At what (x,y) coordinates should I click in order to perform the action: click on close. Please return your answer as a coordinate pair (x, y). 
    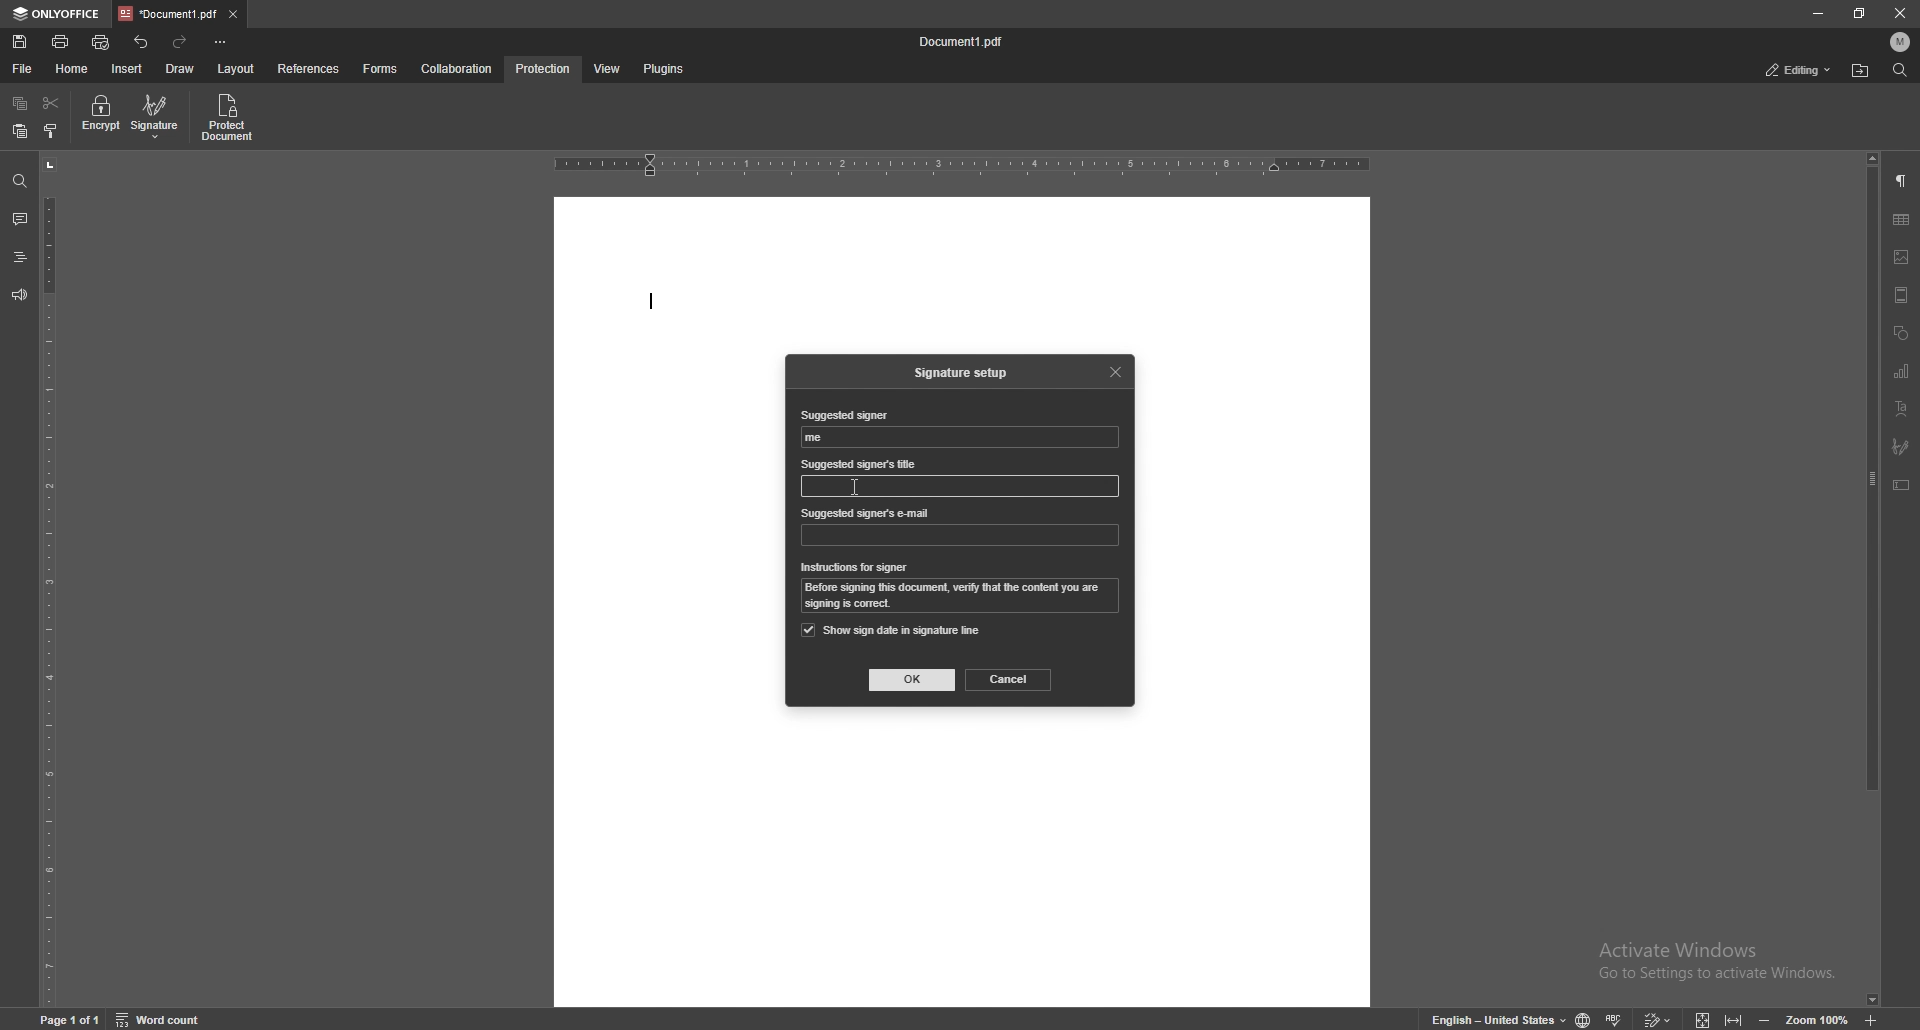
    Looking at the image, I should click on (1901, 15).